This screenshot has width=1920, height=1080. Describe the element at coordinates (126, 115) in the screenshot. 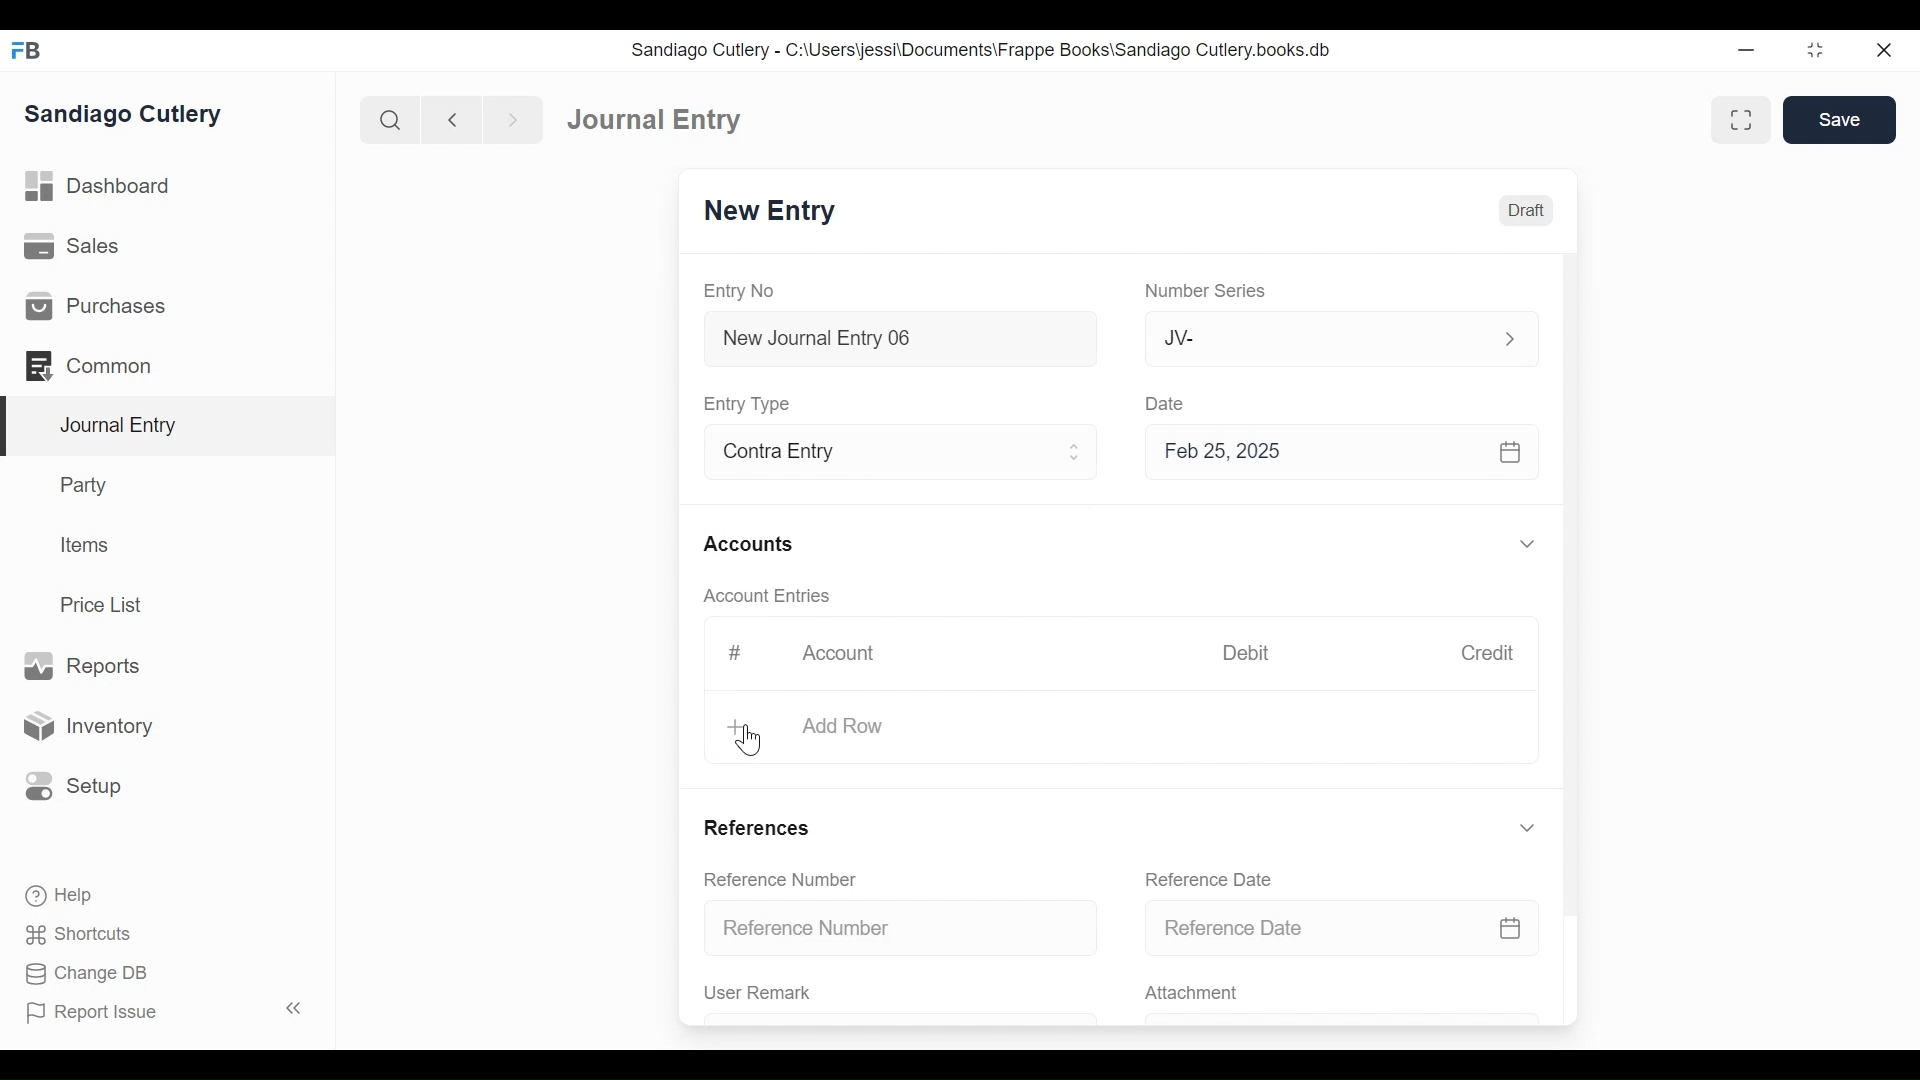

I see `Sandiago Cutlery` at that location.